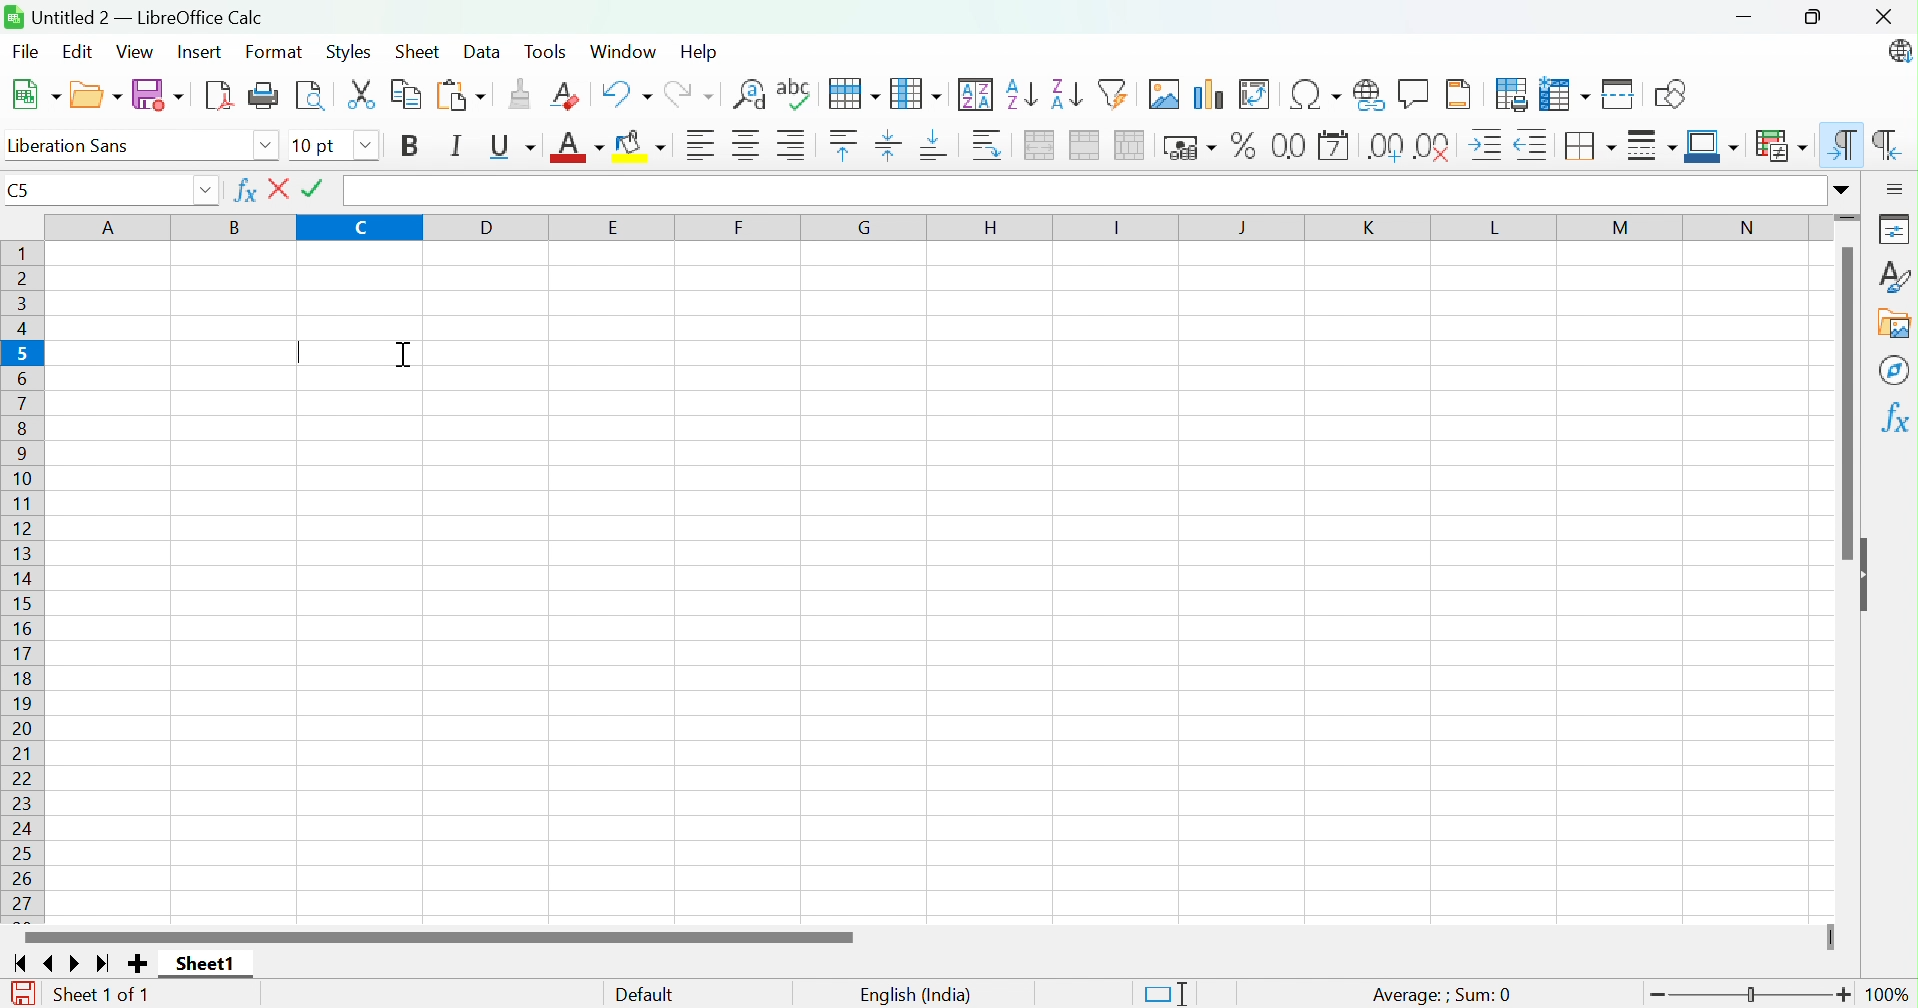 The height and width of the screenshot is (1008, 1918). I want to click on Insert hyperlink, so click(1367, 93).